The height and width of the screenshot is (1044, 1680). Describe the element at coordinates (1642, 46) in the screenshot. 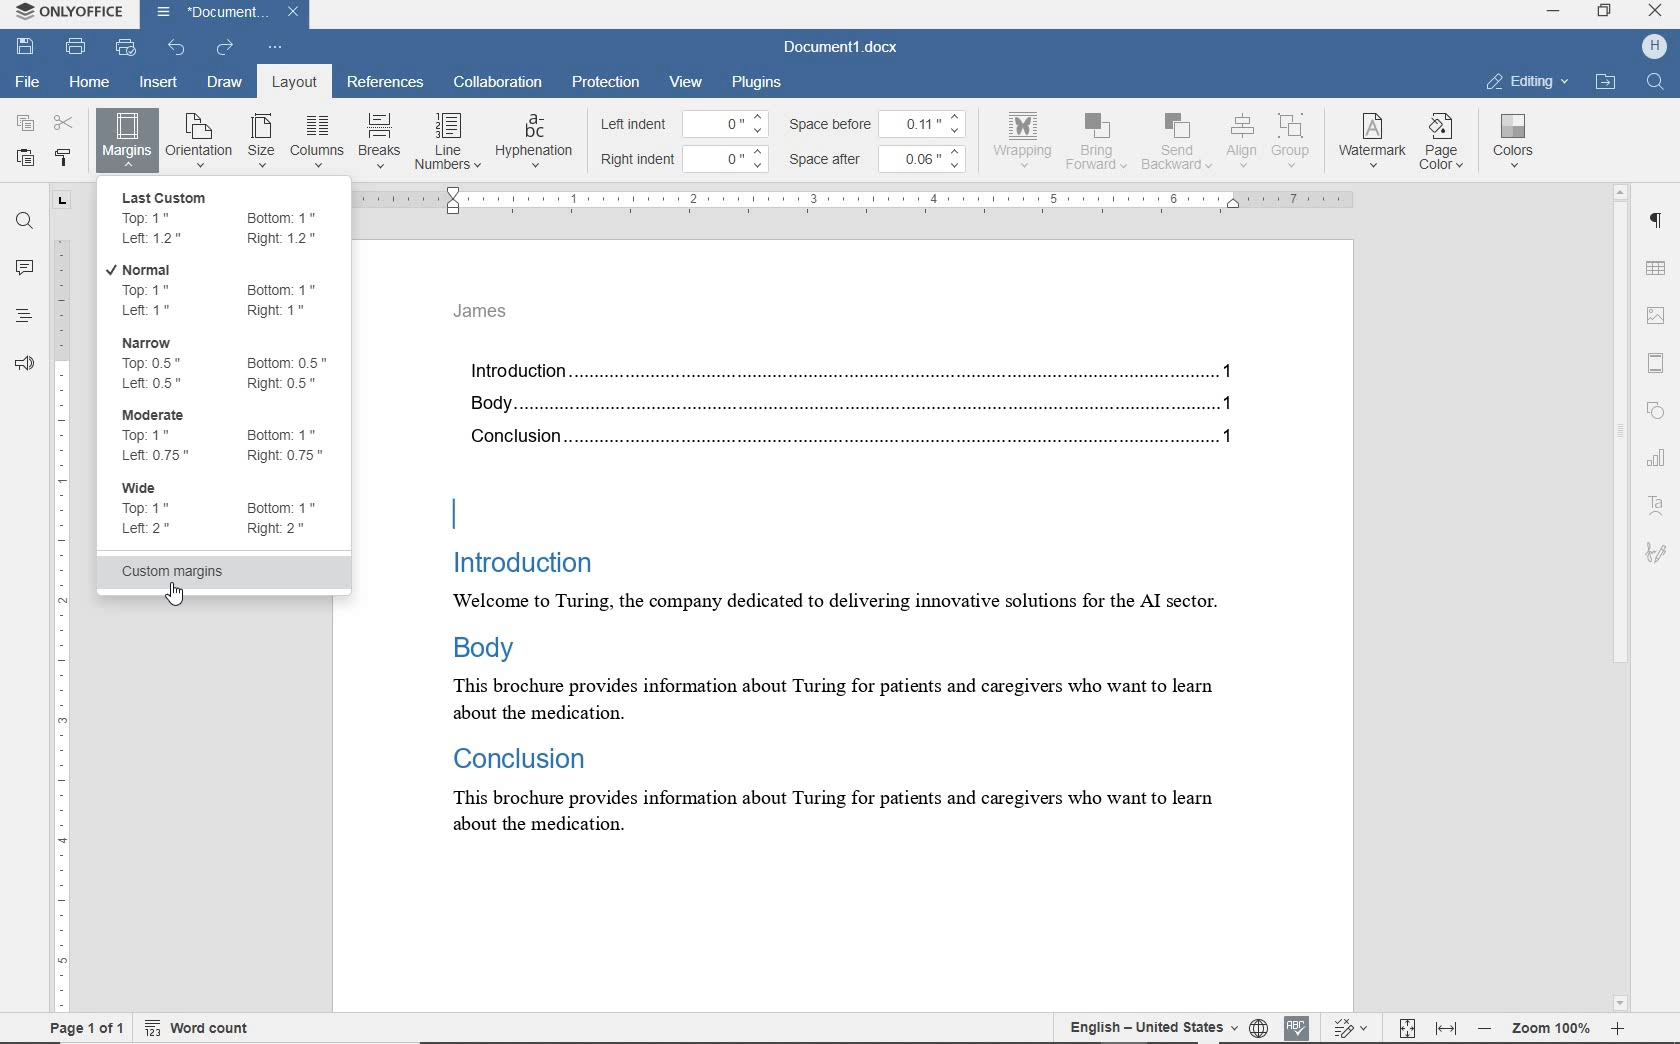

I see `profile` at that location.